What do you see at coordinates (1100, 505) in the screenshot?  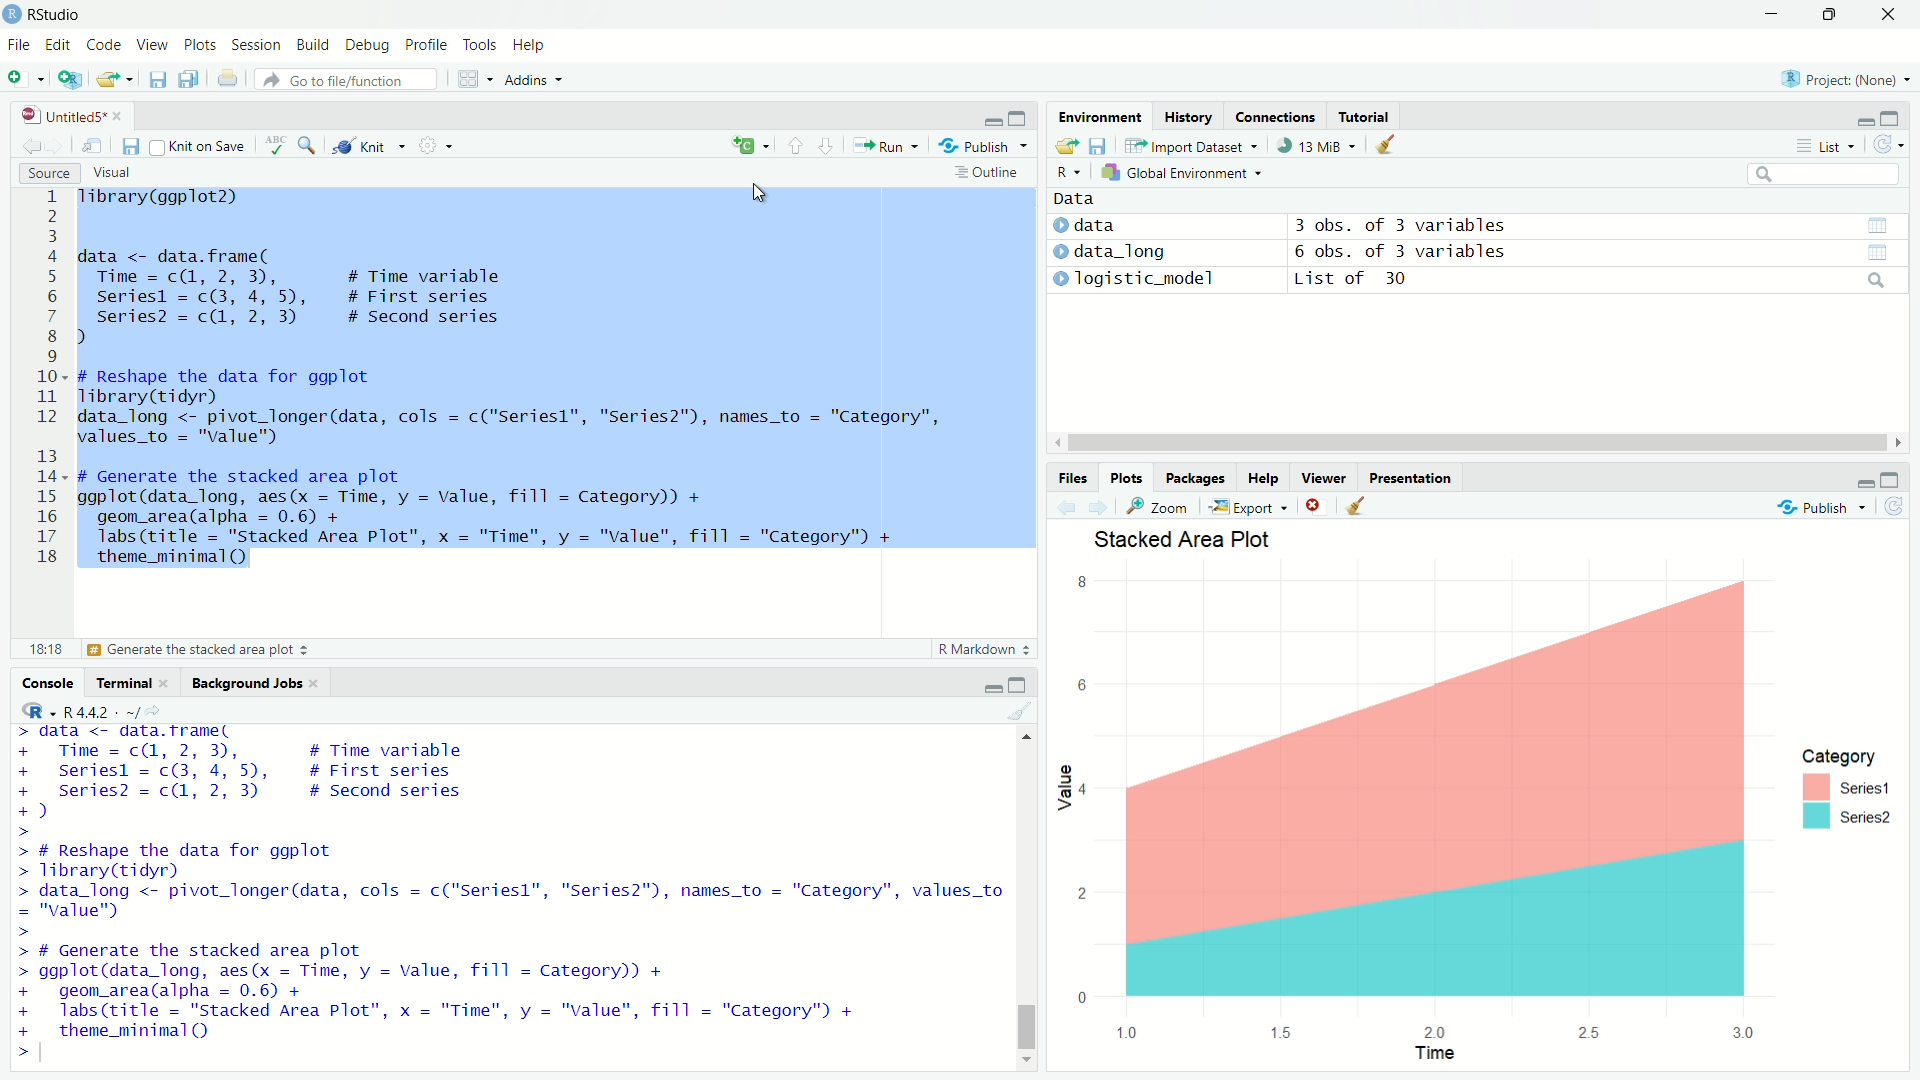 I see `next` at bounding box center [1100, 505].